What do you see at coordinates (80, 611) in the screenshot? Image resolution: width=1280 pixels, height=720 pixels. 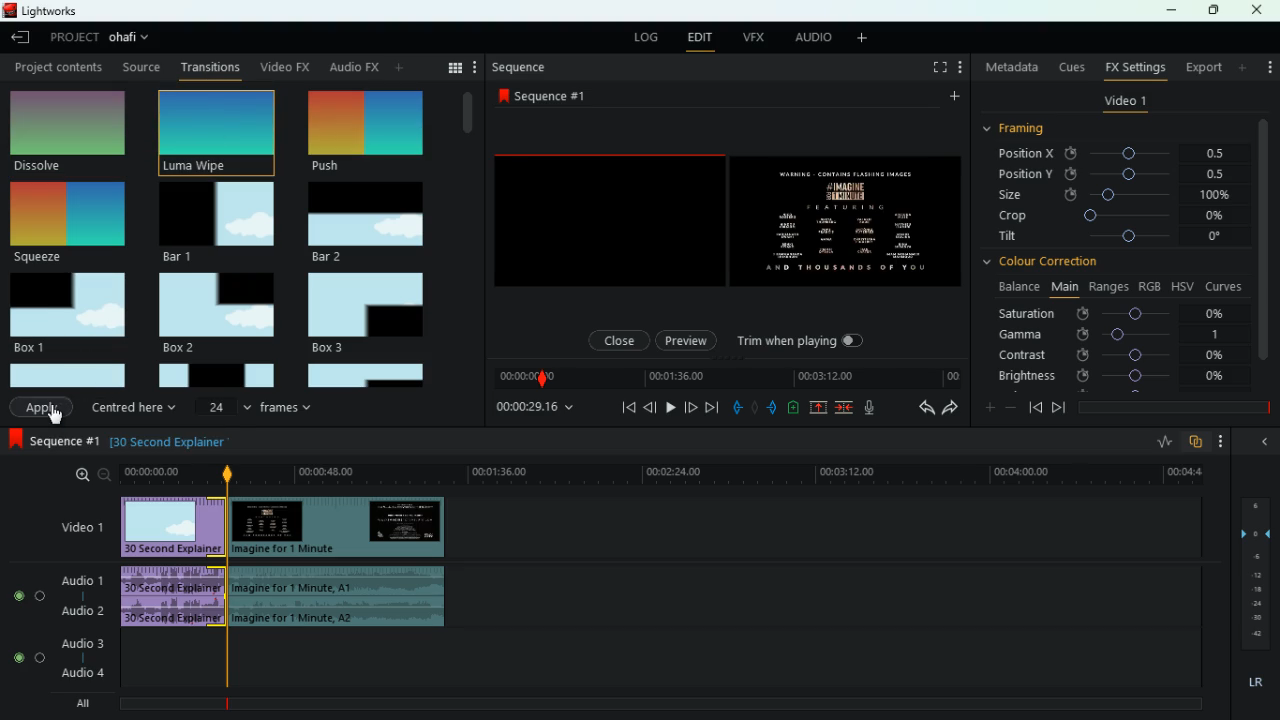 I see `audio 2` at bounding box center [80, 611].